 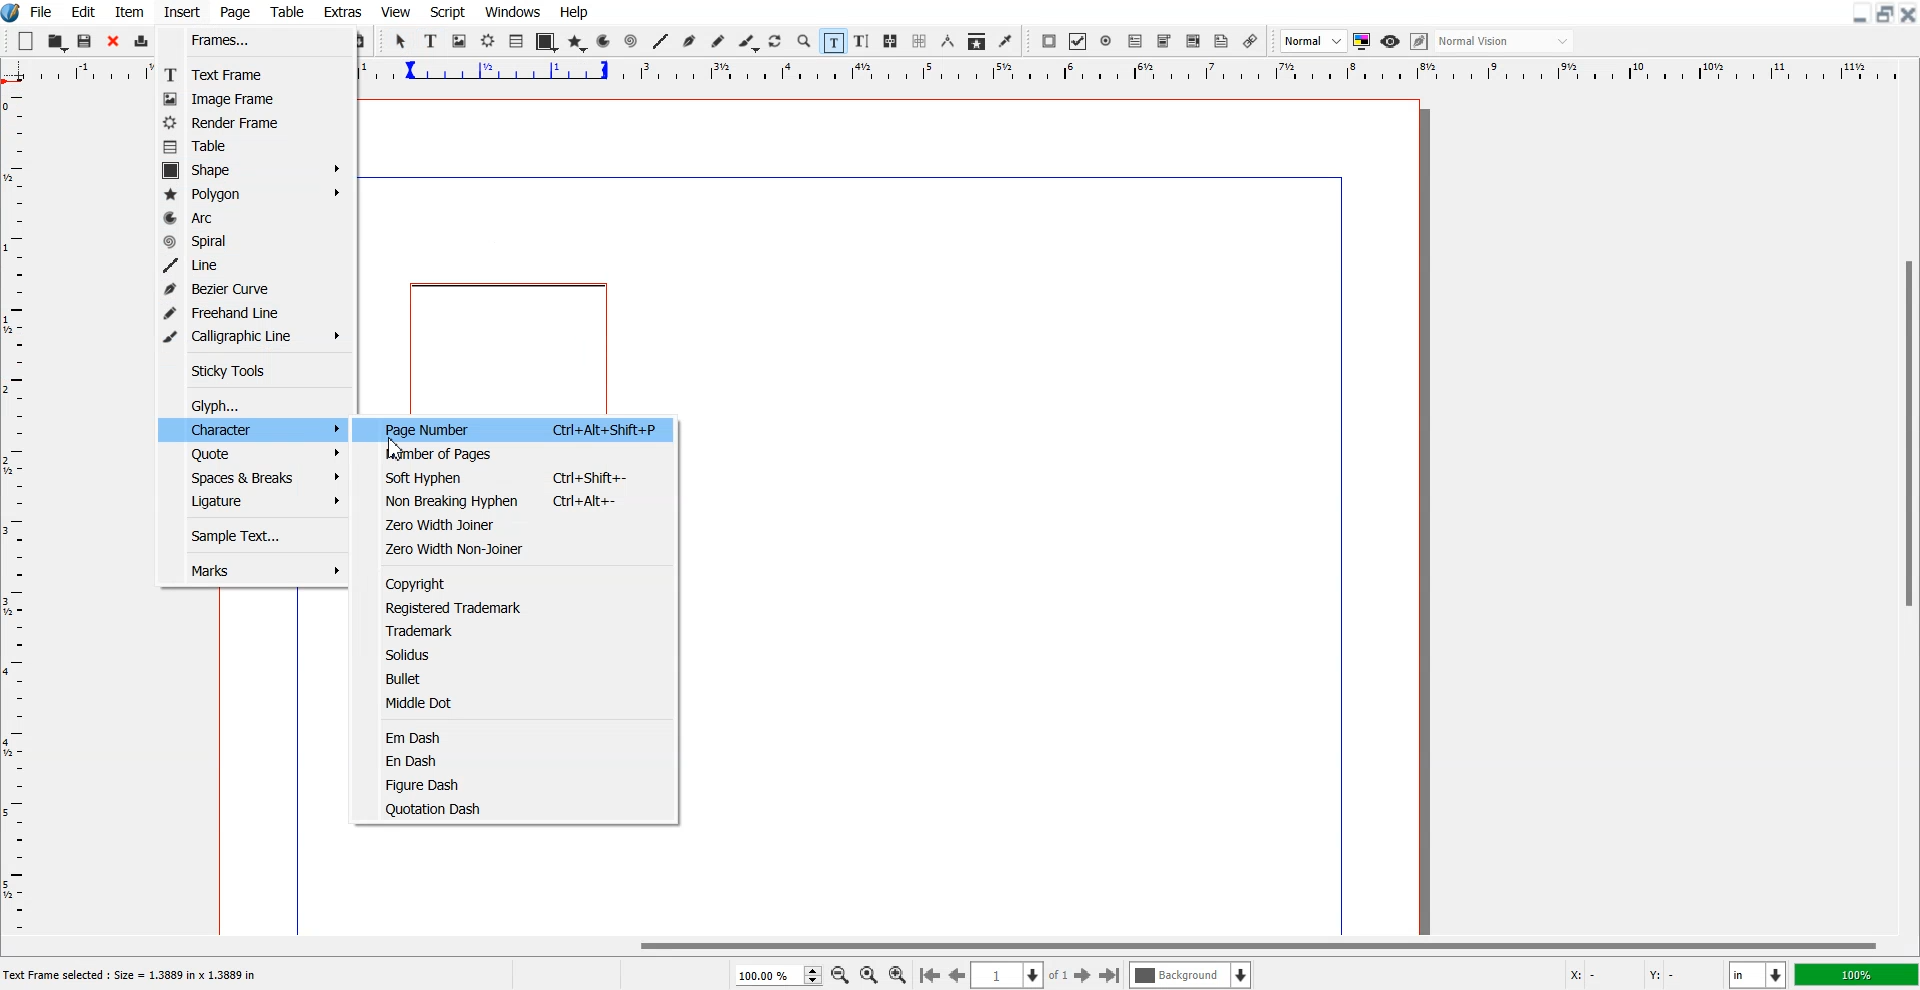 What do you see at coordinates (397, 448) in the screenshot?
I see `Cursor` at bounding box center [397, 448].